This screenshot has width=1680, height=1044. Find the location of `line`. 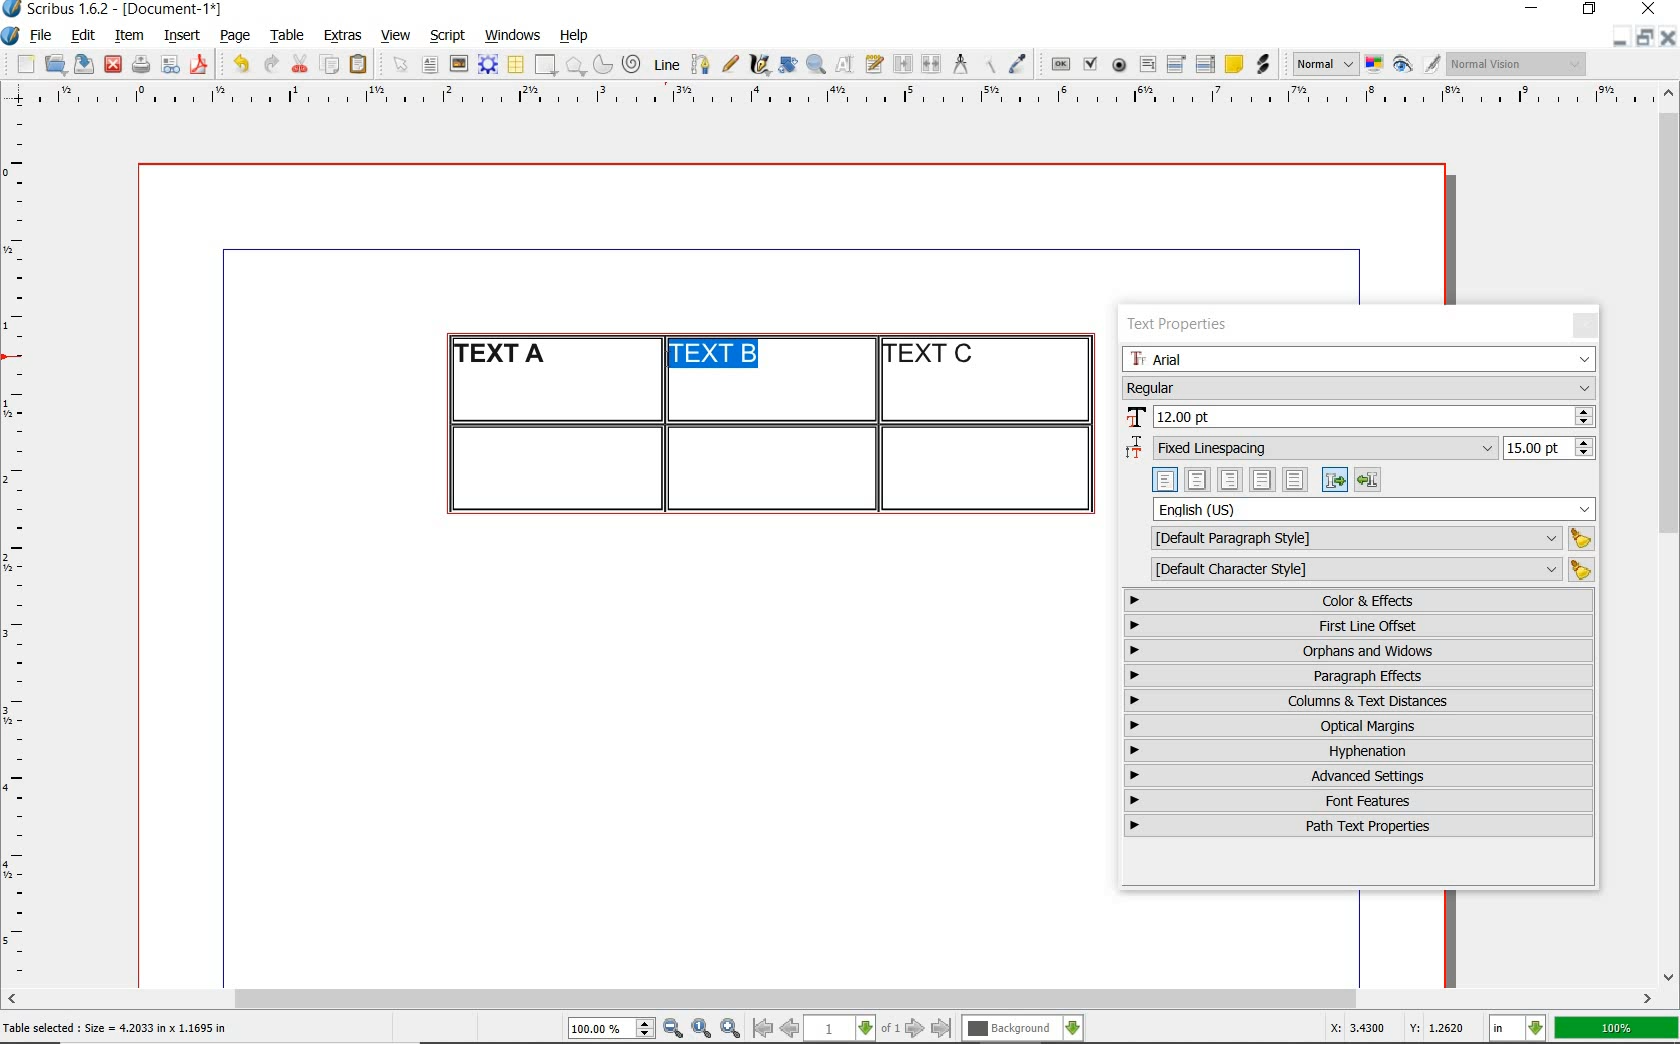

line is located at coordinates (664, 64).